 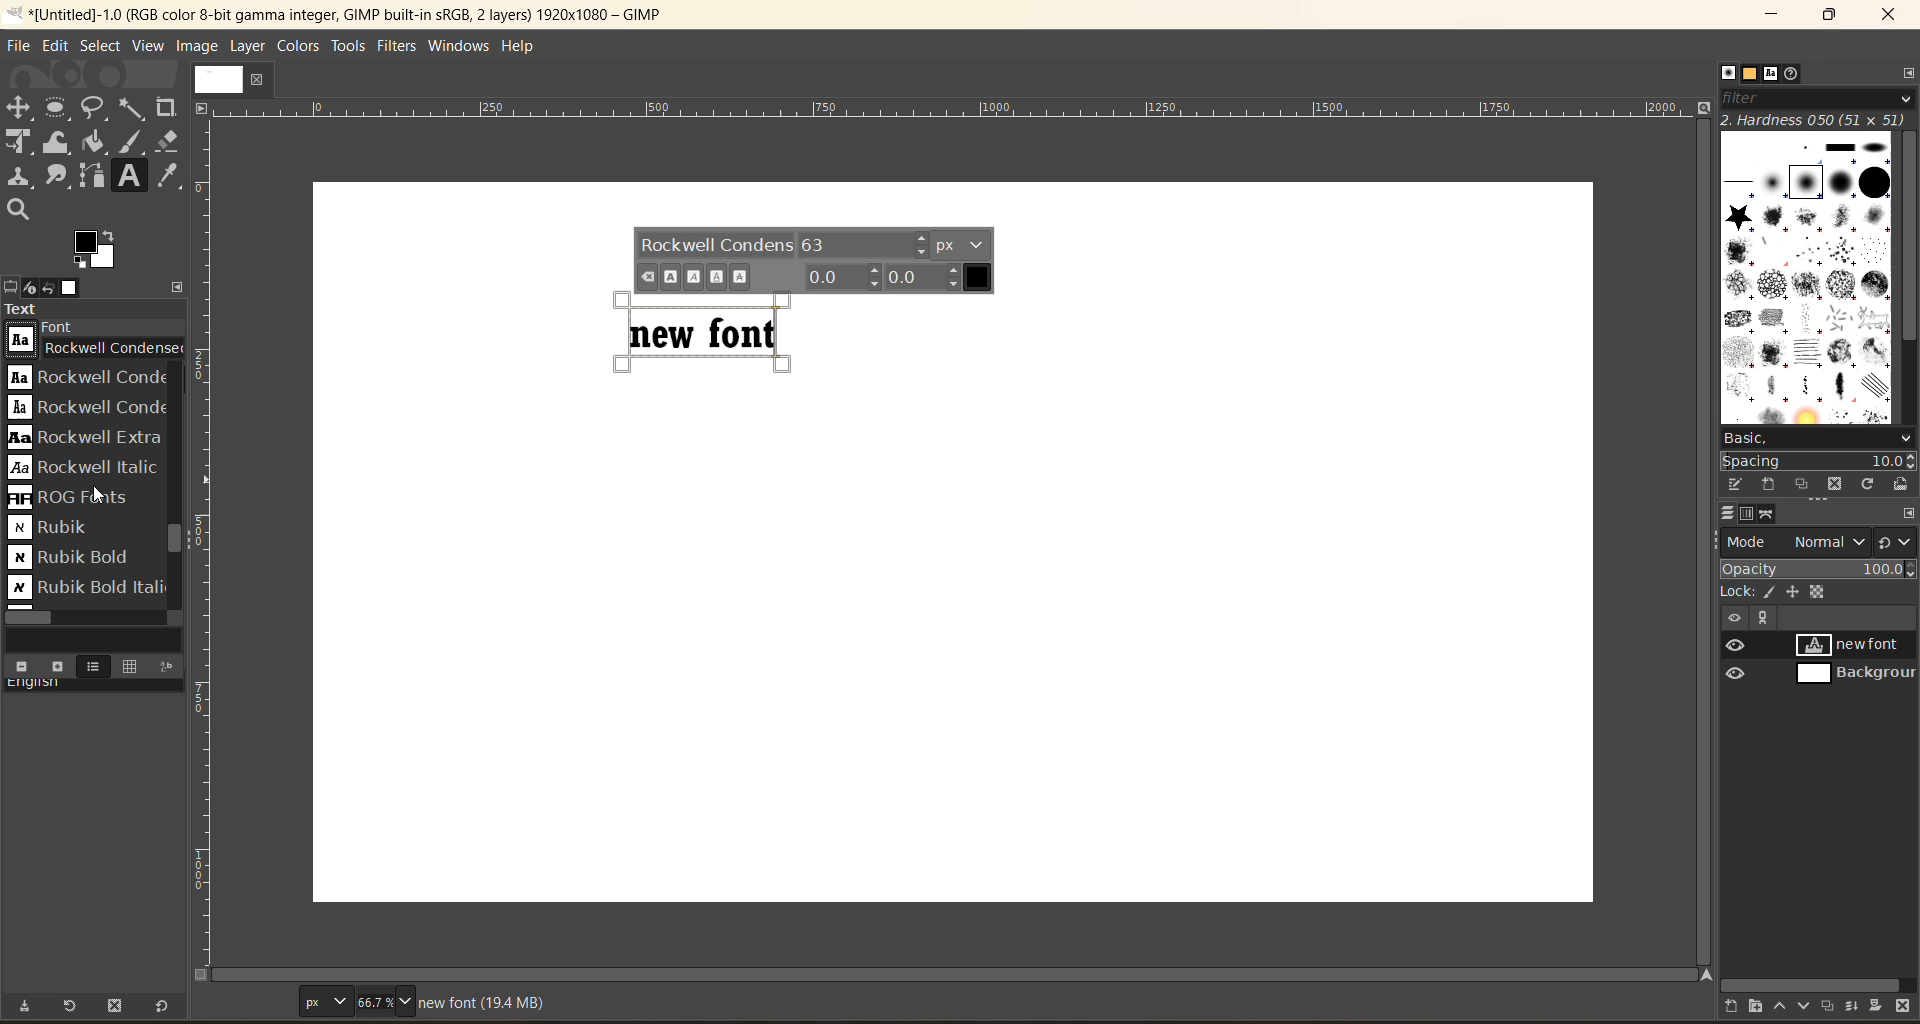 What do you see at coordinates (32, 618) in the screenshot?
I see `horizontal scroll bar` at bounding box center [32, 618].